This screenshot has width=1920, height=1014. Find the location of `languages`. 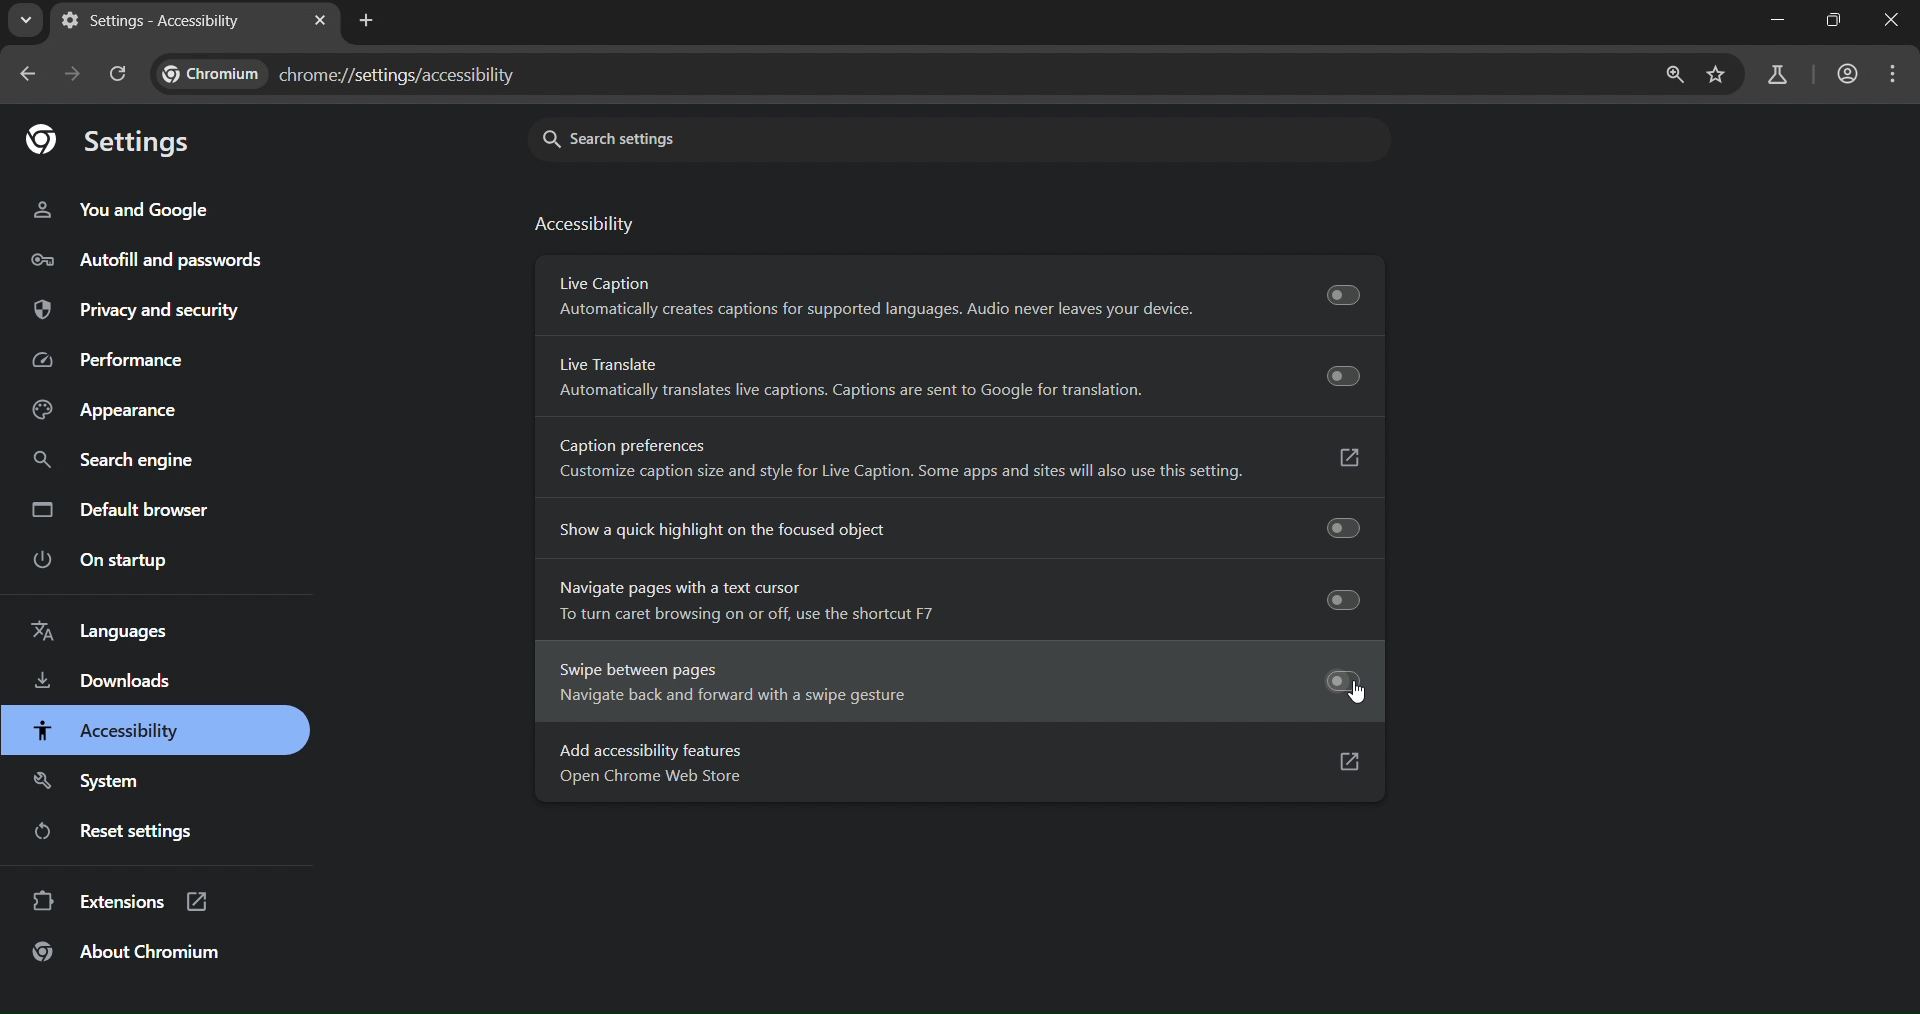

languages is located at coordinates (104, 631).